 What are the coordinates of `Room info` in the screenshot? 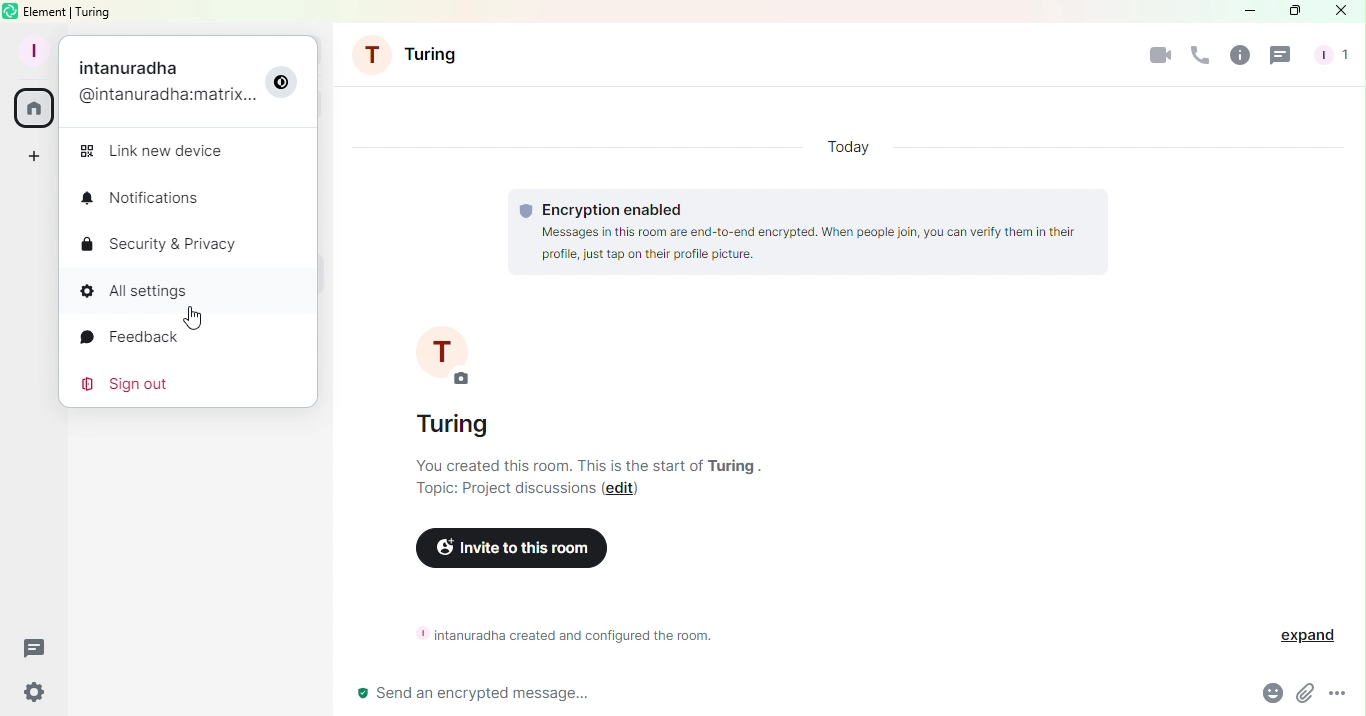 It's located at (1239, 54).